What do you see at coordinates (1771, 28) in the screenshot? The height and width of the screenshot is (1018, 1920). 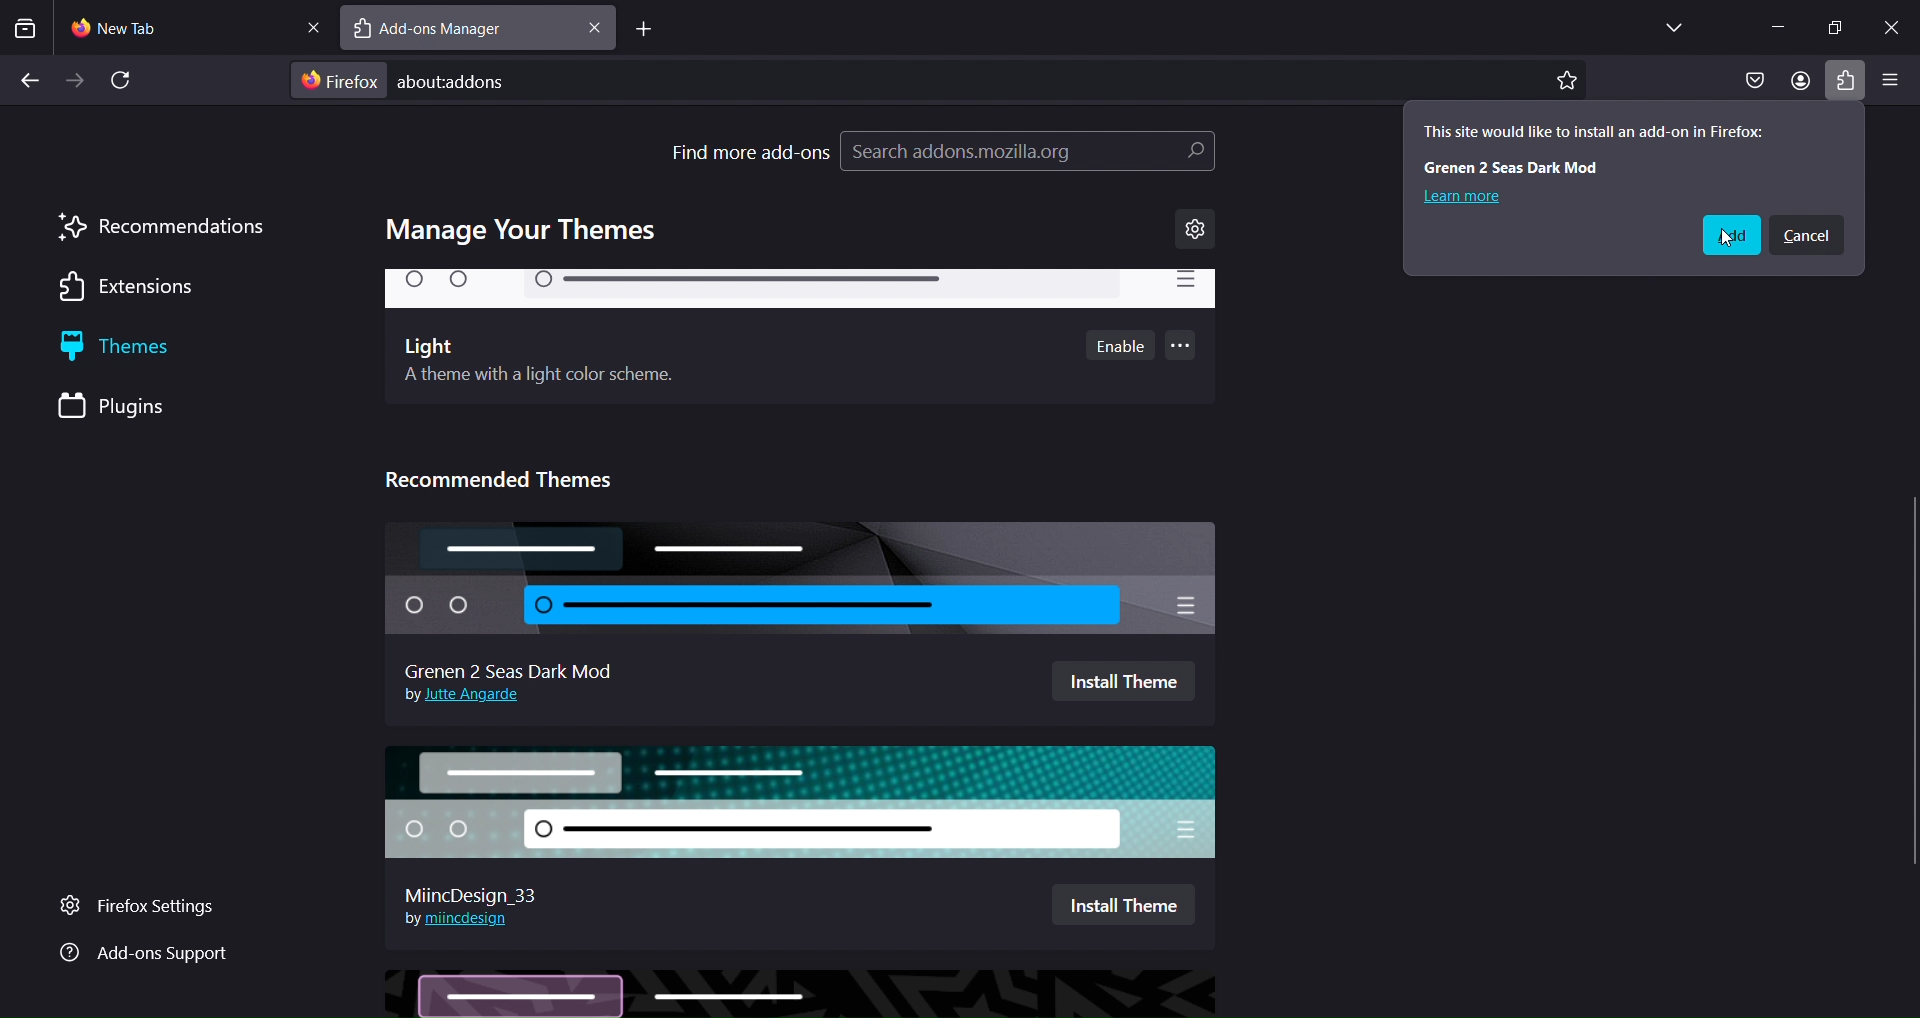 I see `minimize` at bounding box center [1771, 28].